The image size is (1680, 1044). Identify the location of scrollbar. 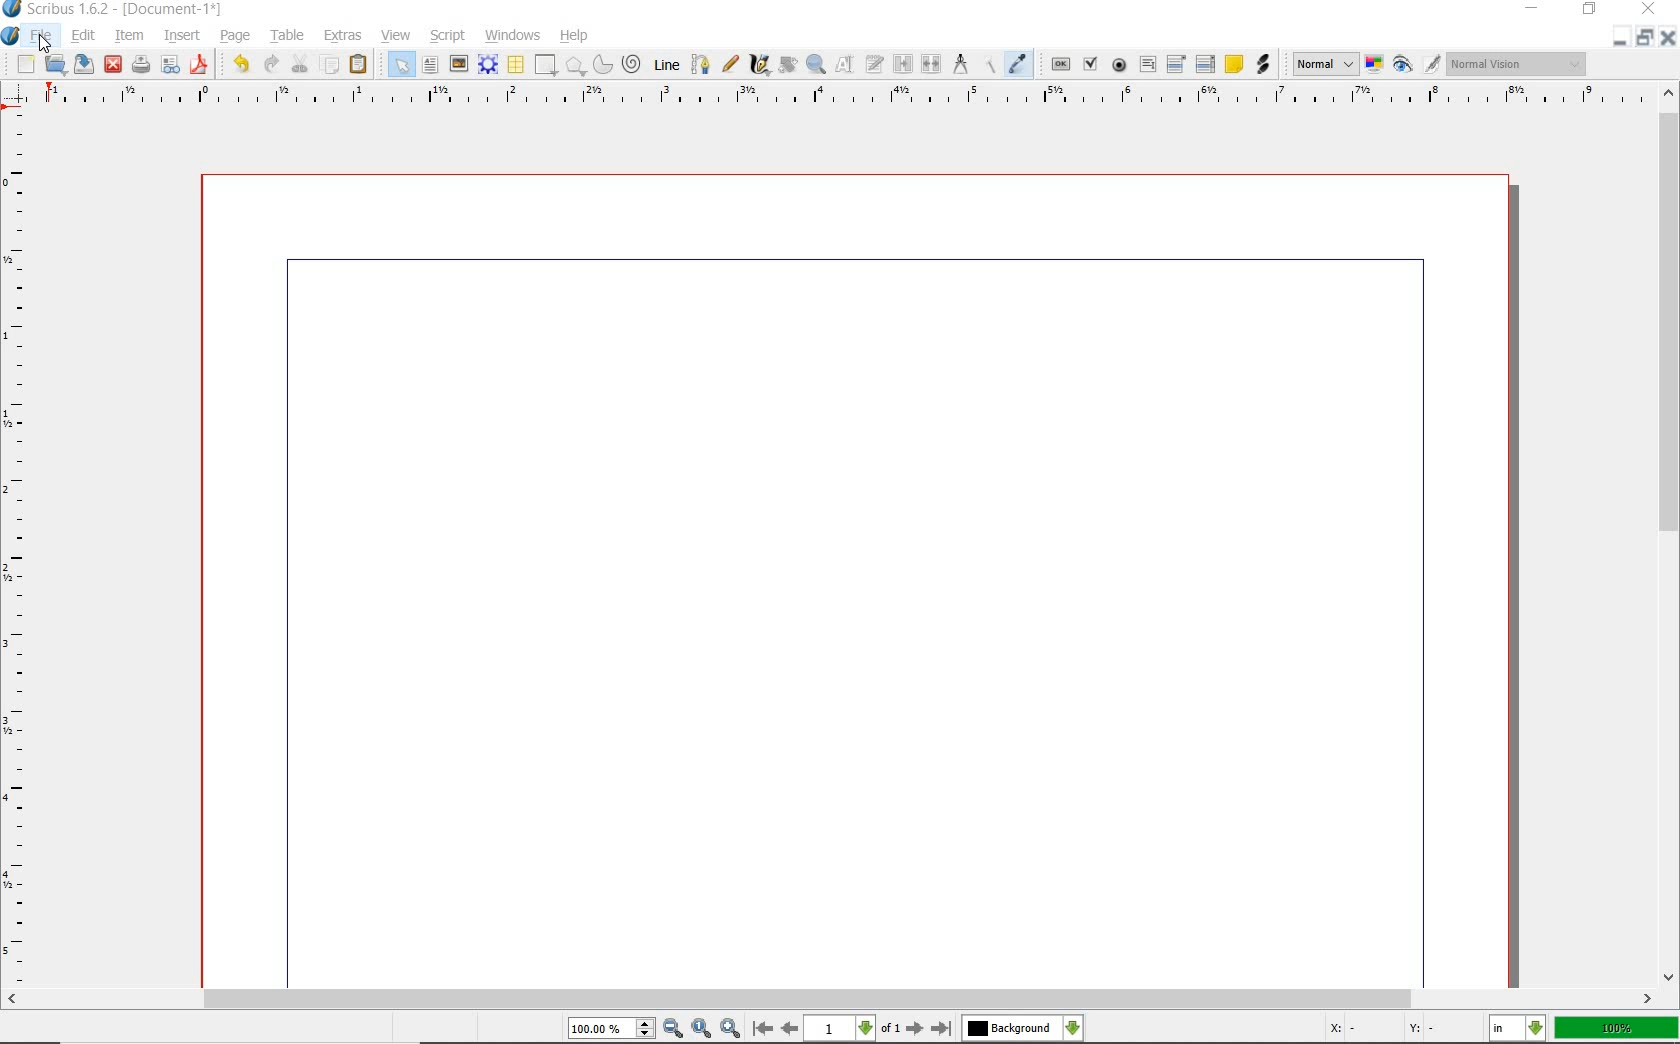
(829, 1001).